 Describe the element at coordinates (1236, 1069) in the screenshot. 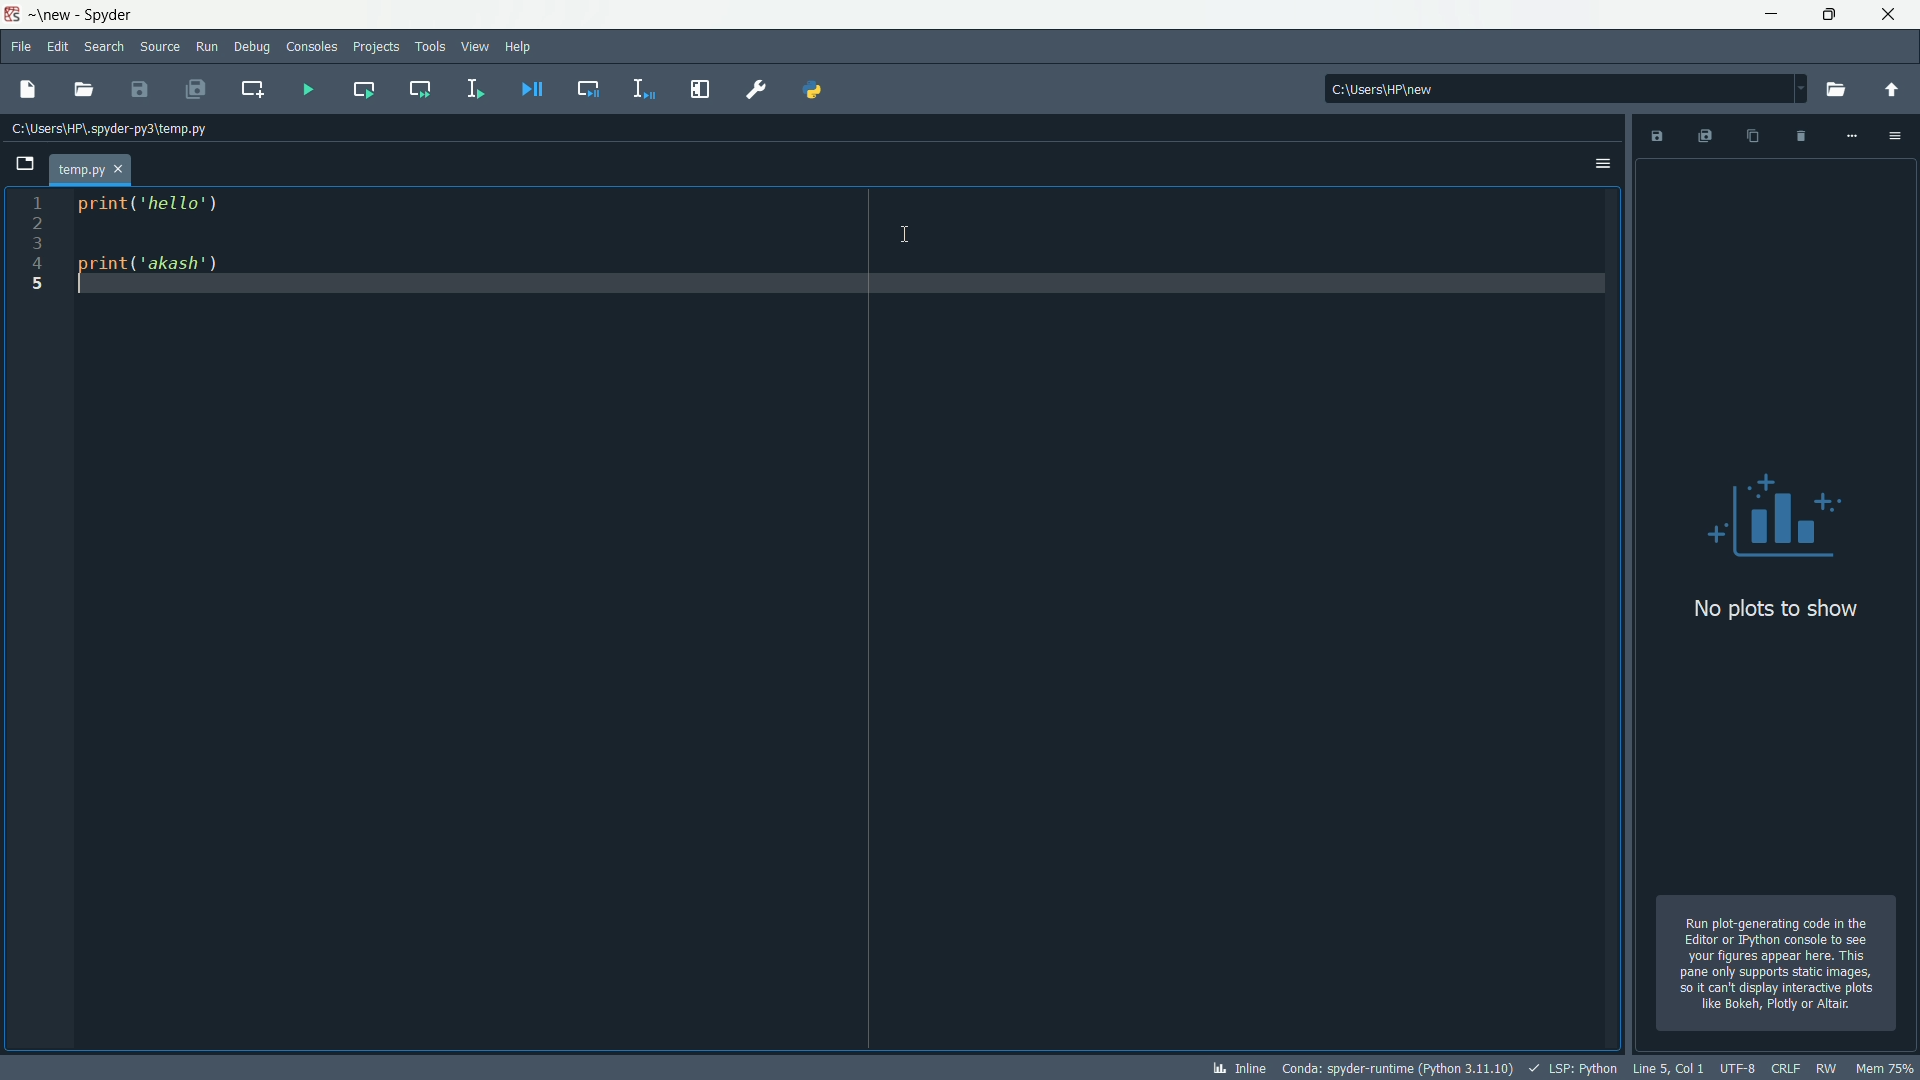

I see `inline` at that location.